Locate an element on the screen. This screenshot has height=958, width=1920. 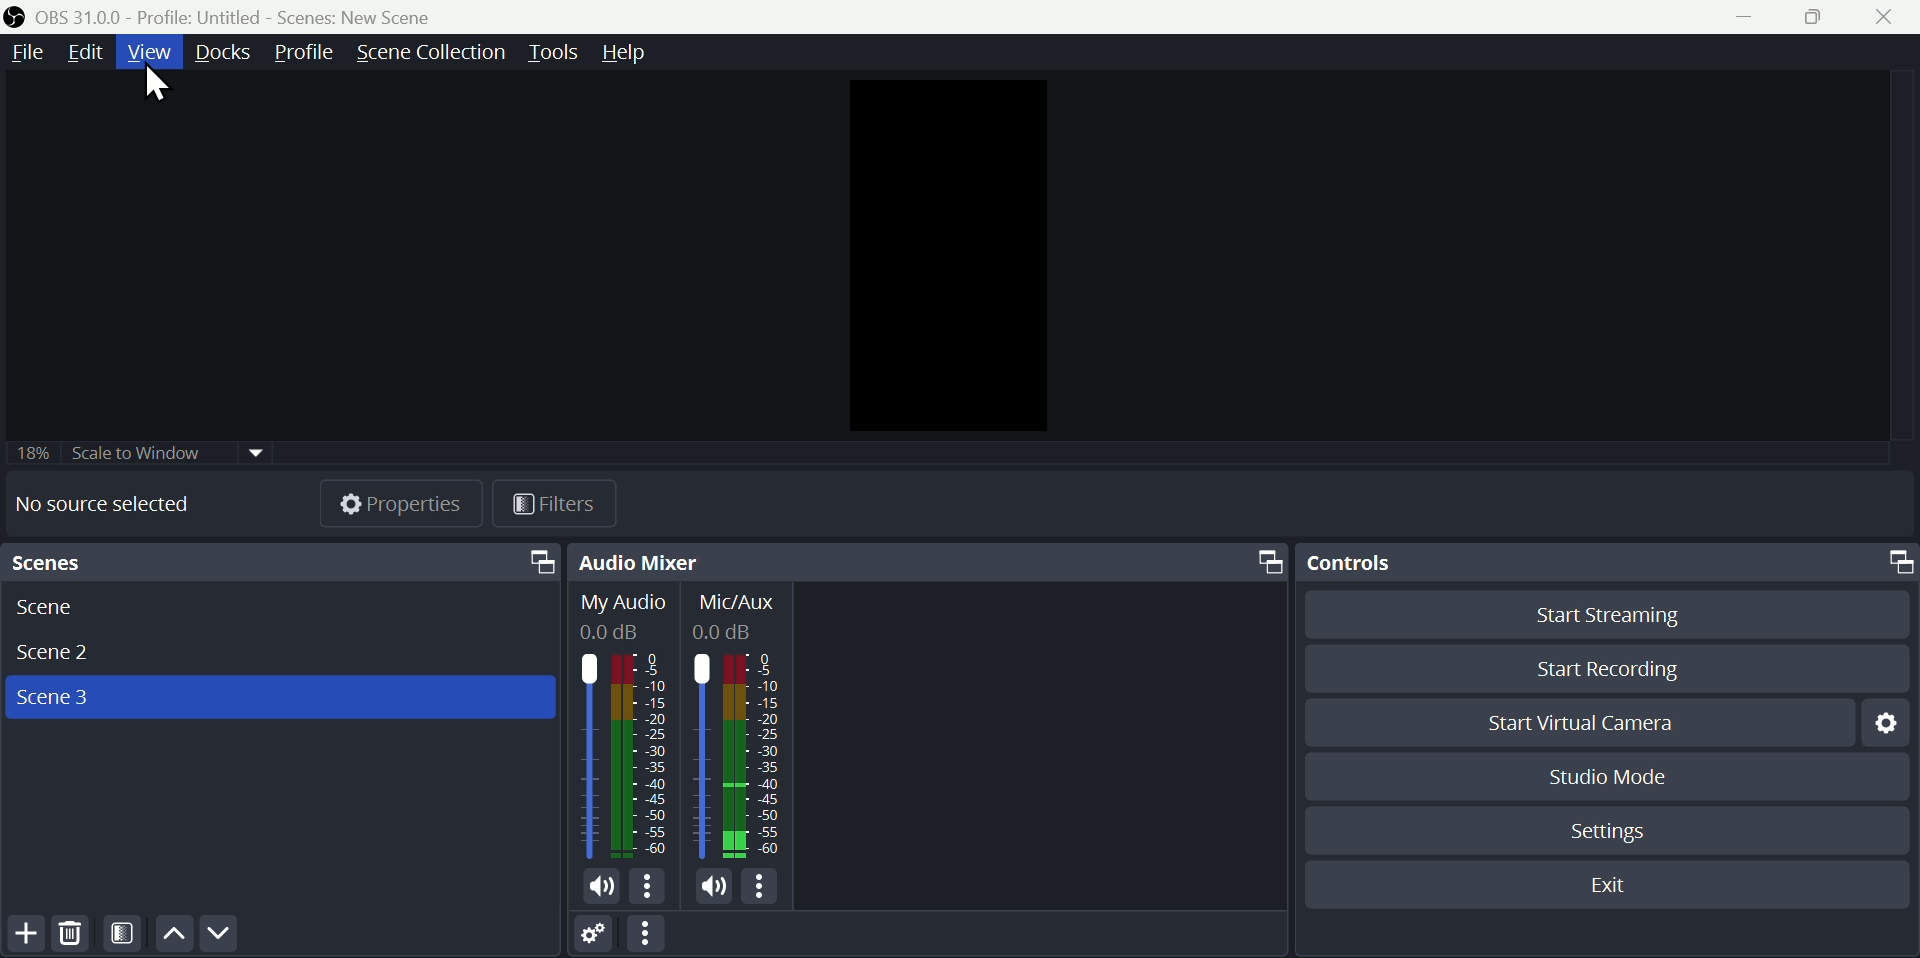
Move up is located at coordinates (173, 936).